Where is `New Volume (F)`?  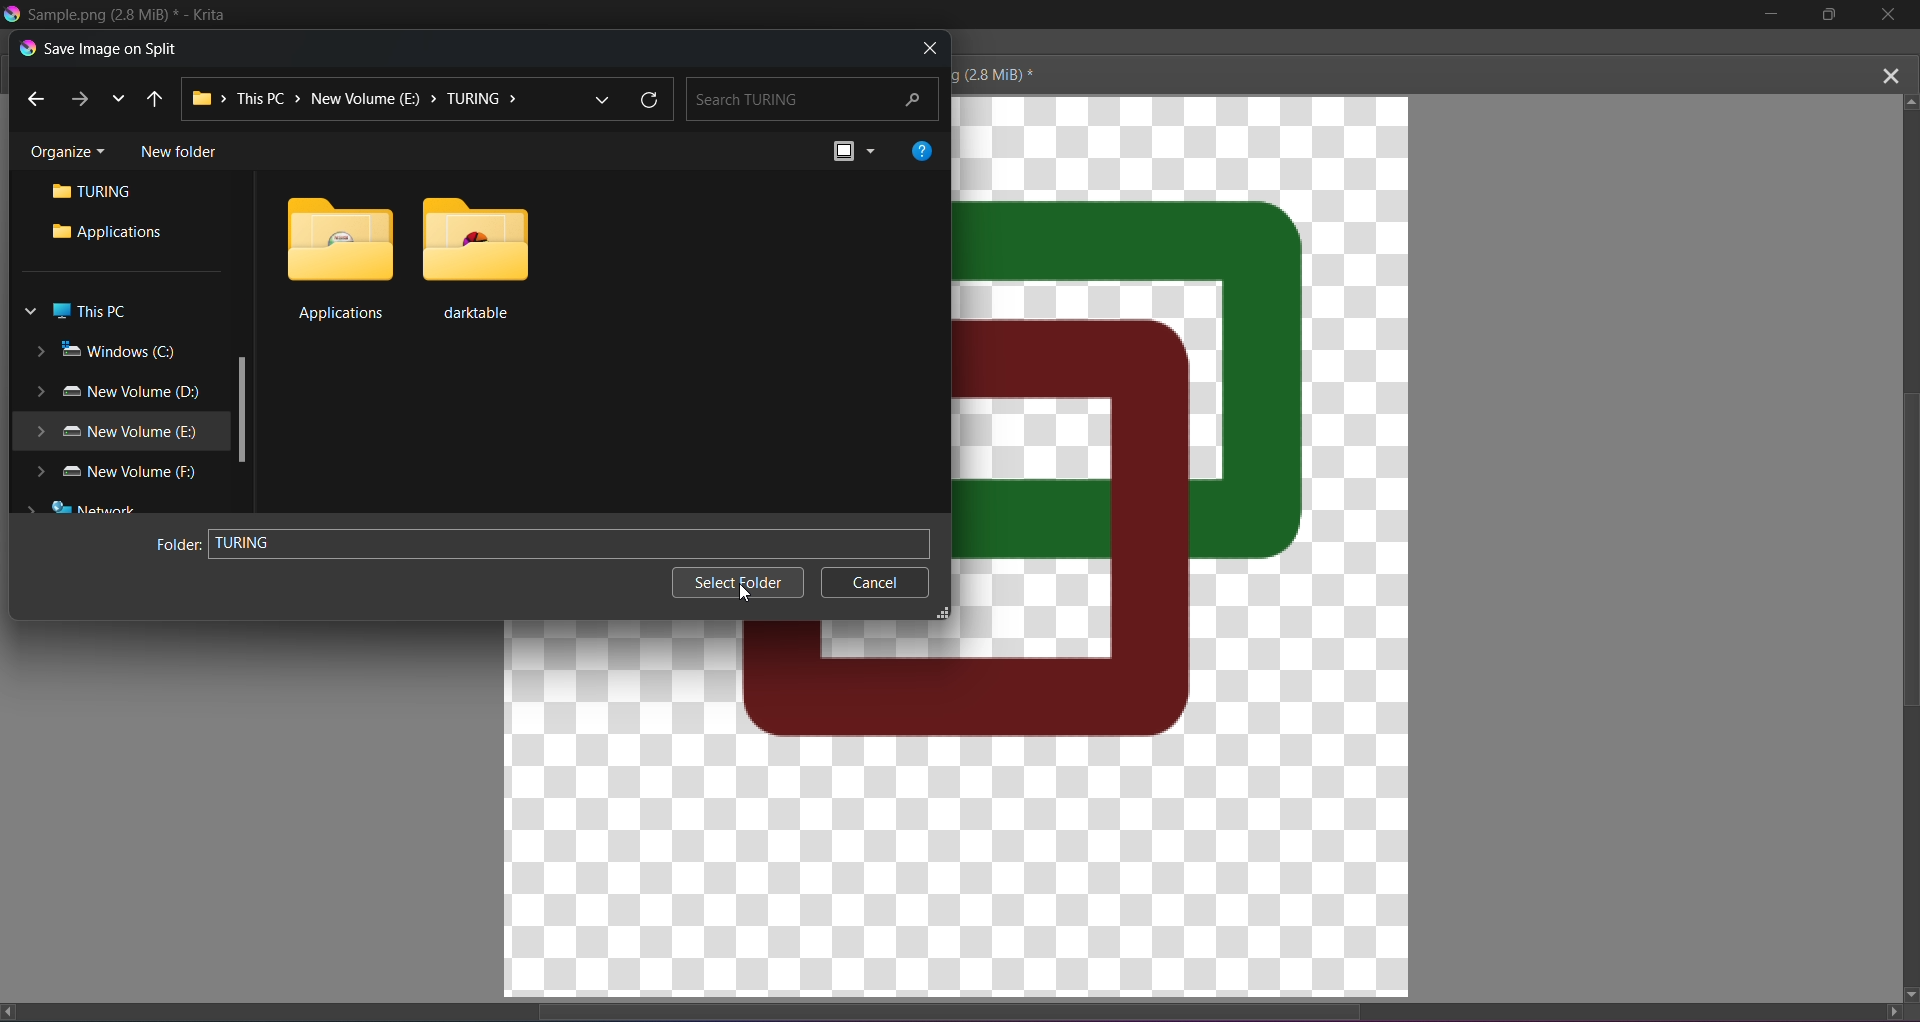
New Volume (F) is located at coordinates (110, 471).